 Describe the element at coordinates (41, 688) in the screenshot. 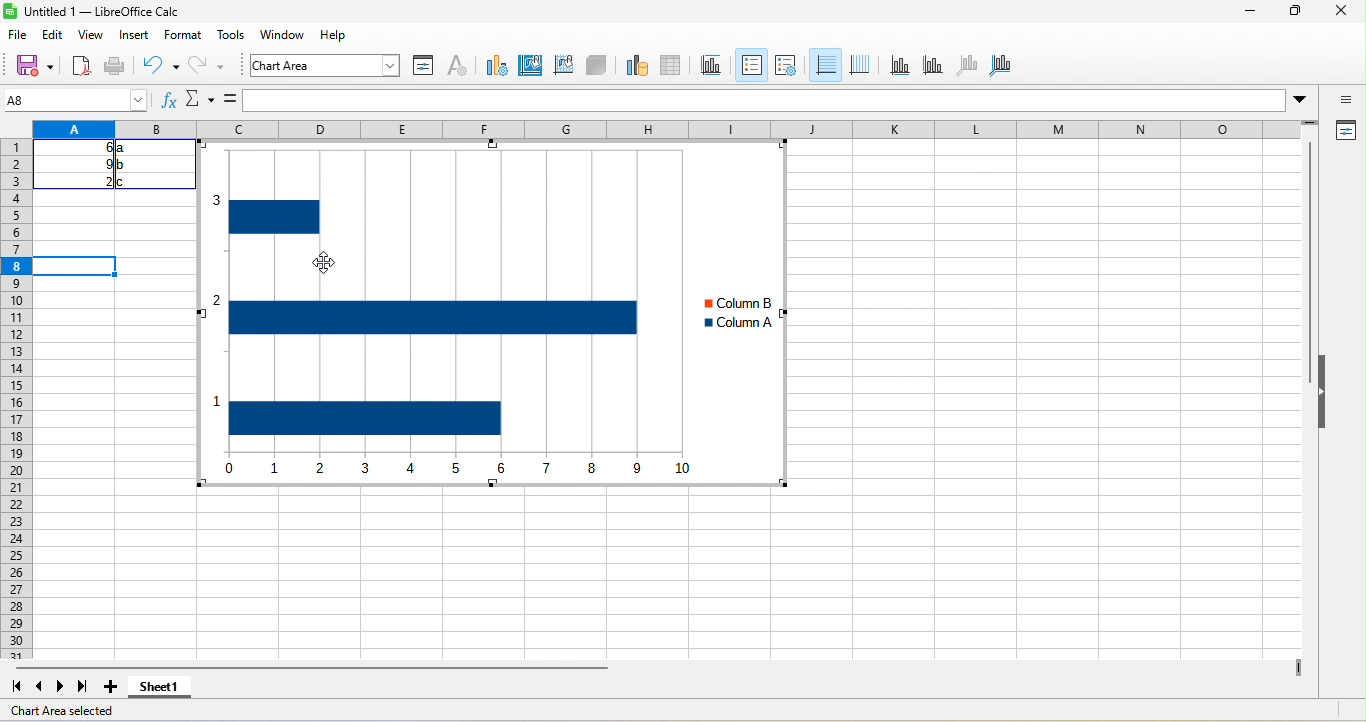

I see `previous sheet` at that location.